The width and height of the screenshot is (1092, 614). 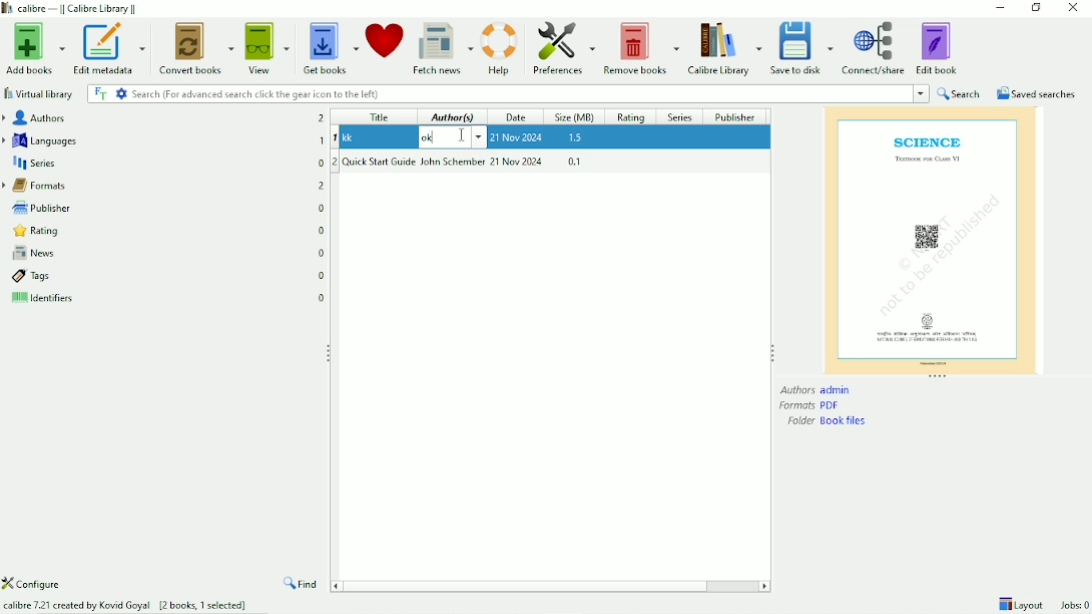 What do you see at coordinates (632, 117) in the screenshot?
I see `Rating` at bounding box center [632, 117].